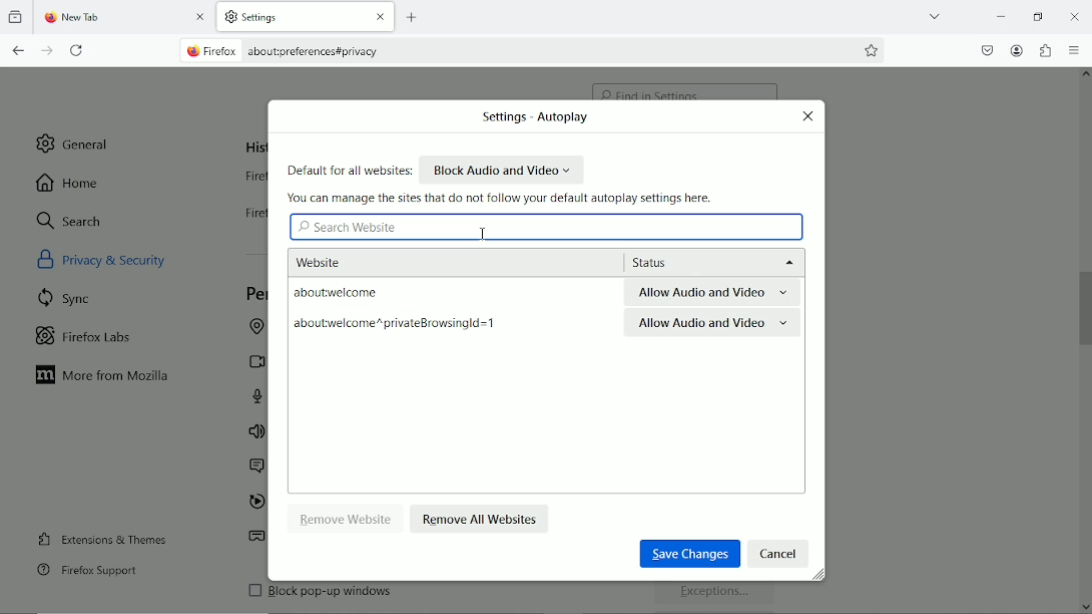  What do you see at coordinates (257, 539) in the screenshot?
I see `virtual reality` at bounding box center [257, 539].